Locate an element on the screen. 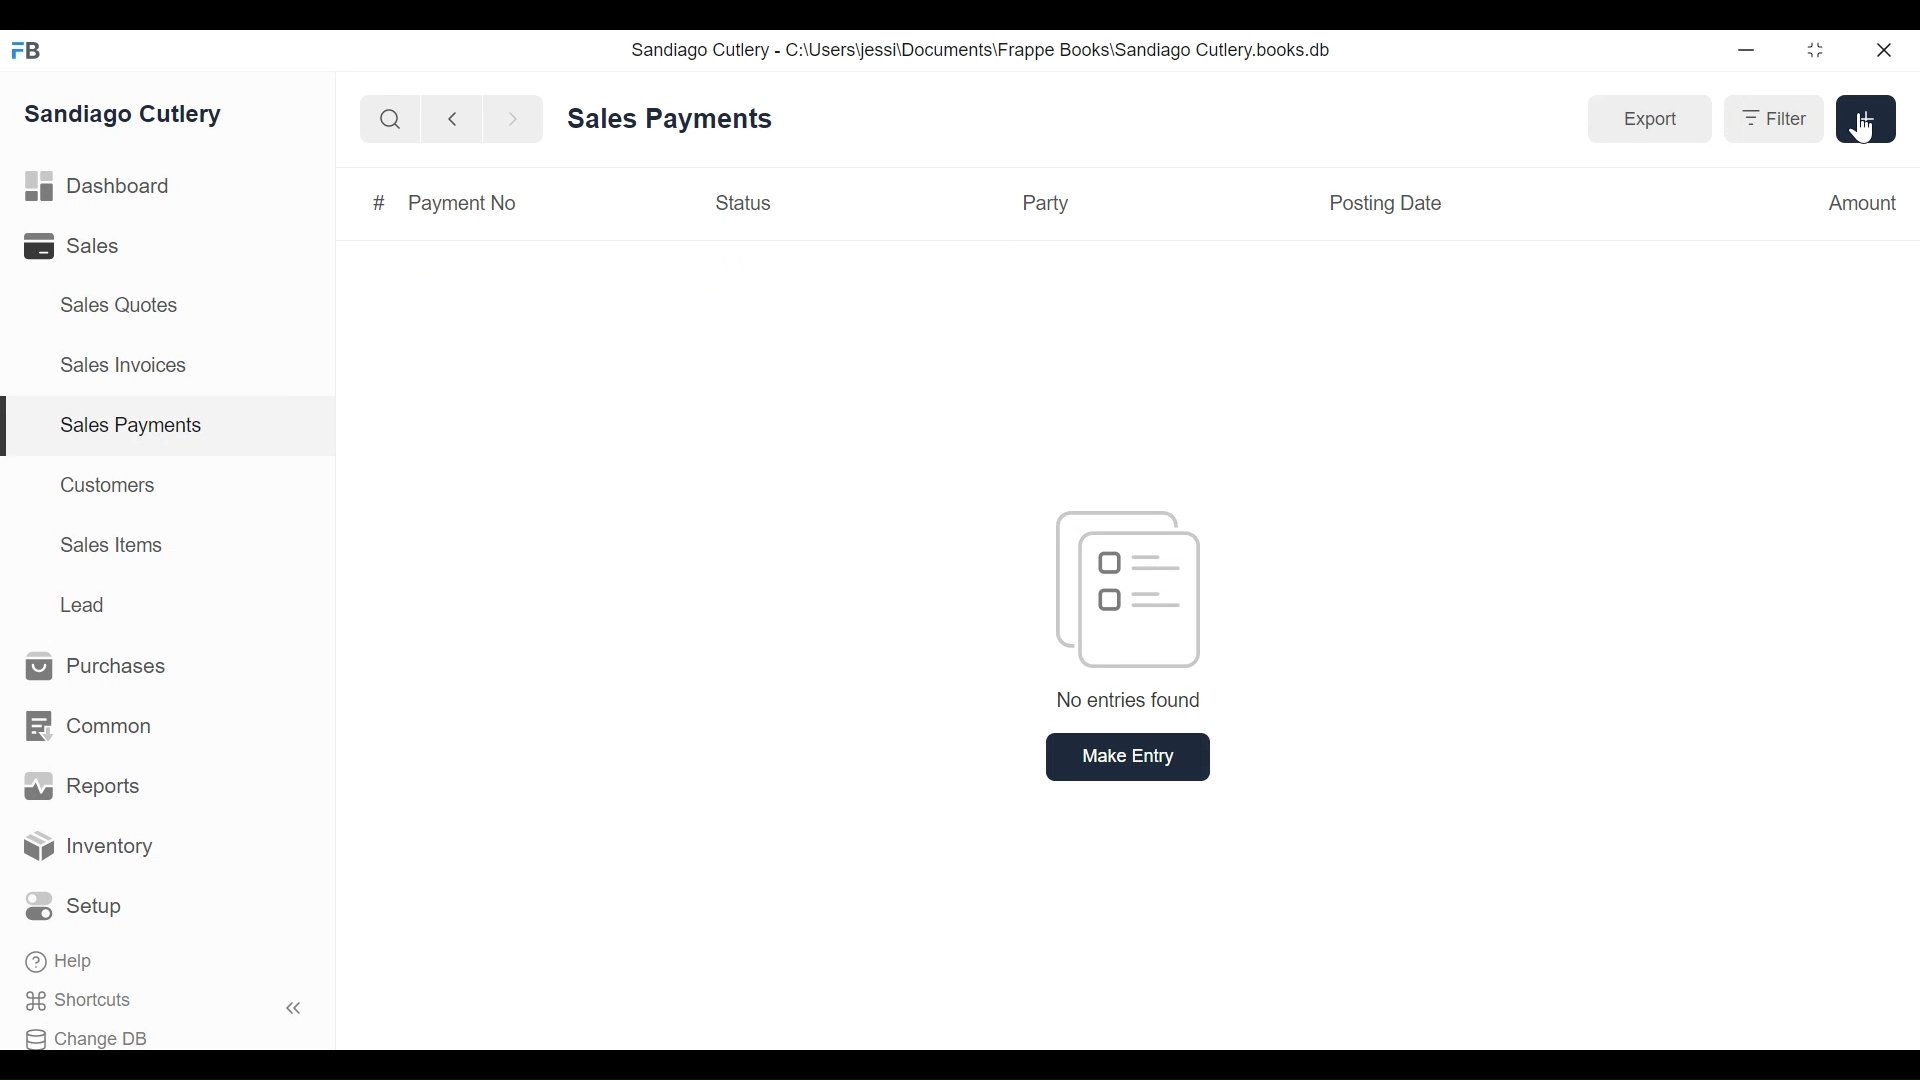 The width and height of the screenshot is (1920, 1080). Sales Payments is located at coordinates (674, 119).